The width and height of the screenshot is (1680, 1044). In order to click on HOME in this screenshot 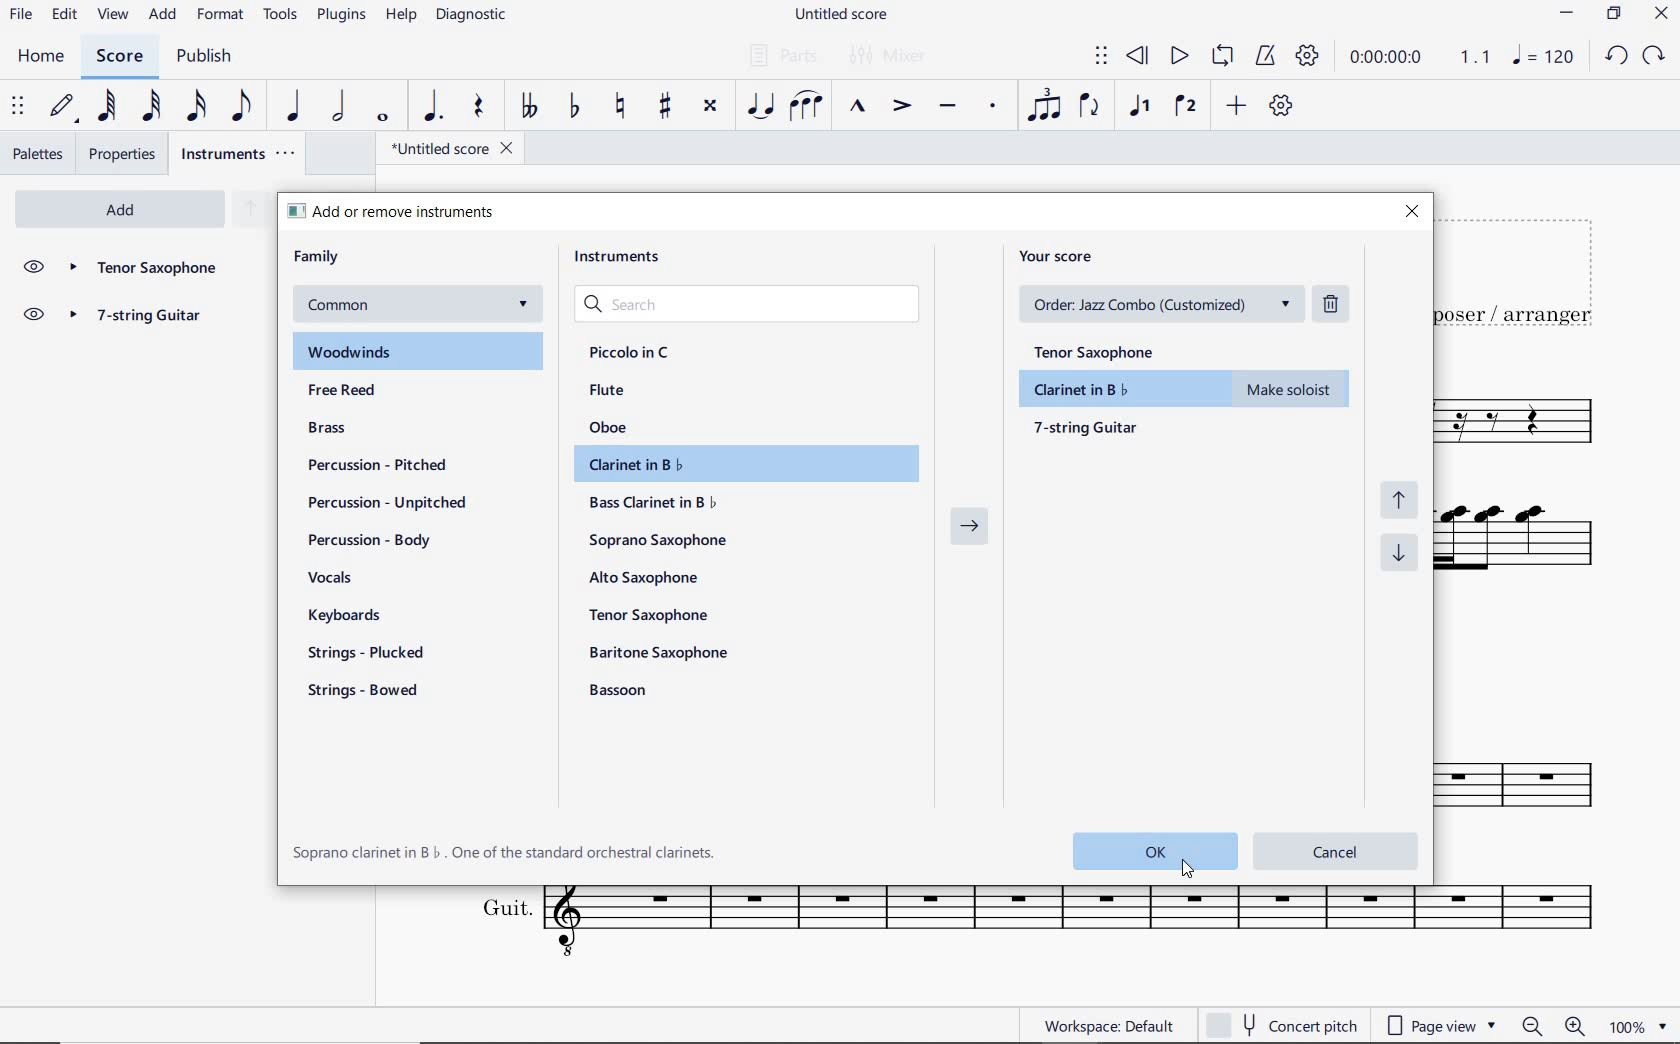, I will do `click(42, 58)`.